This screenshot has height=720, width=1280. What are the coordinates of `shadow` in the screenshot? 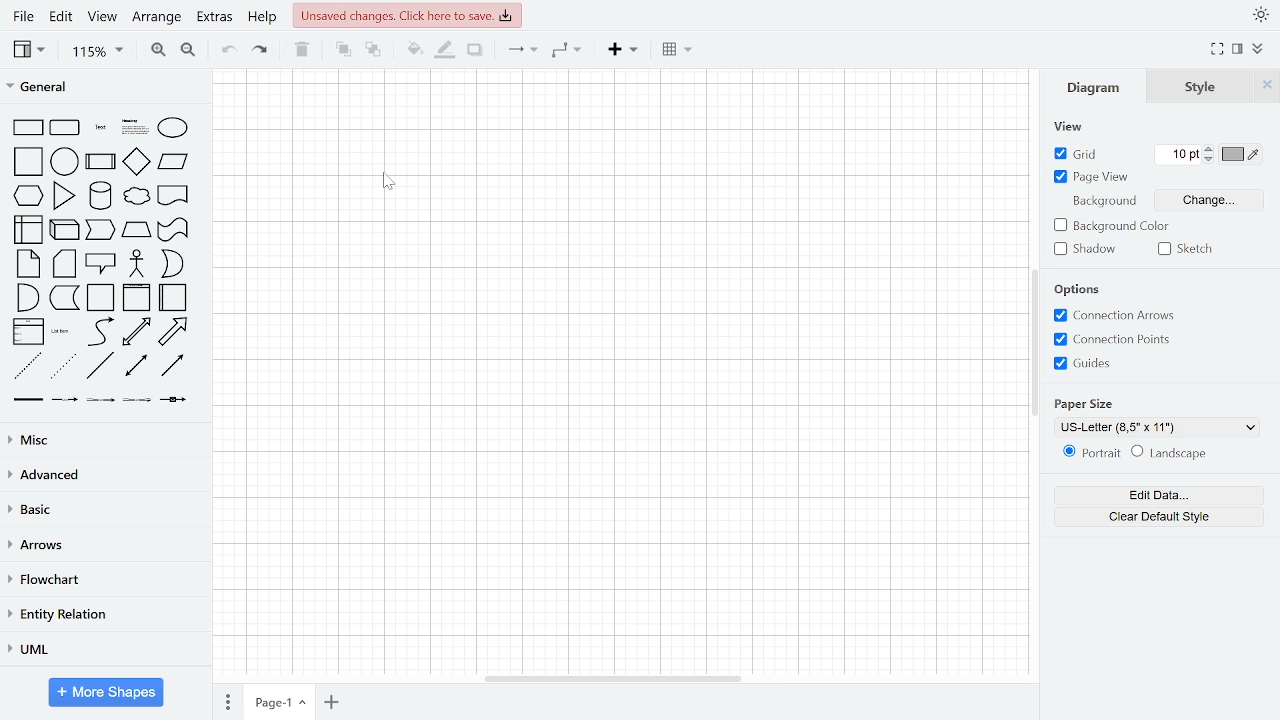 It's located at (1087, 249).